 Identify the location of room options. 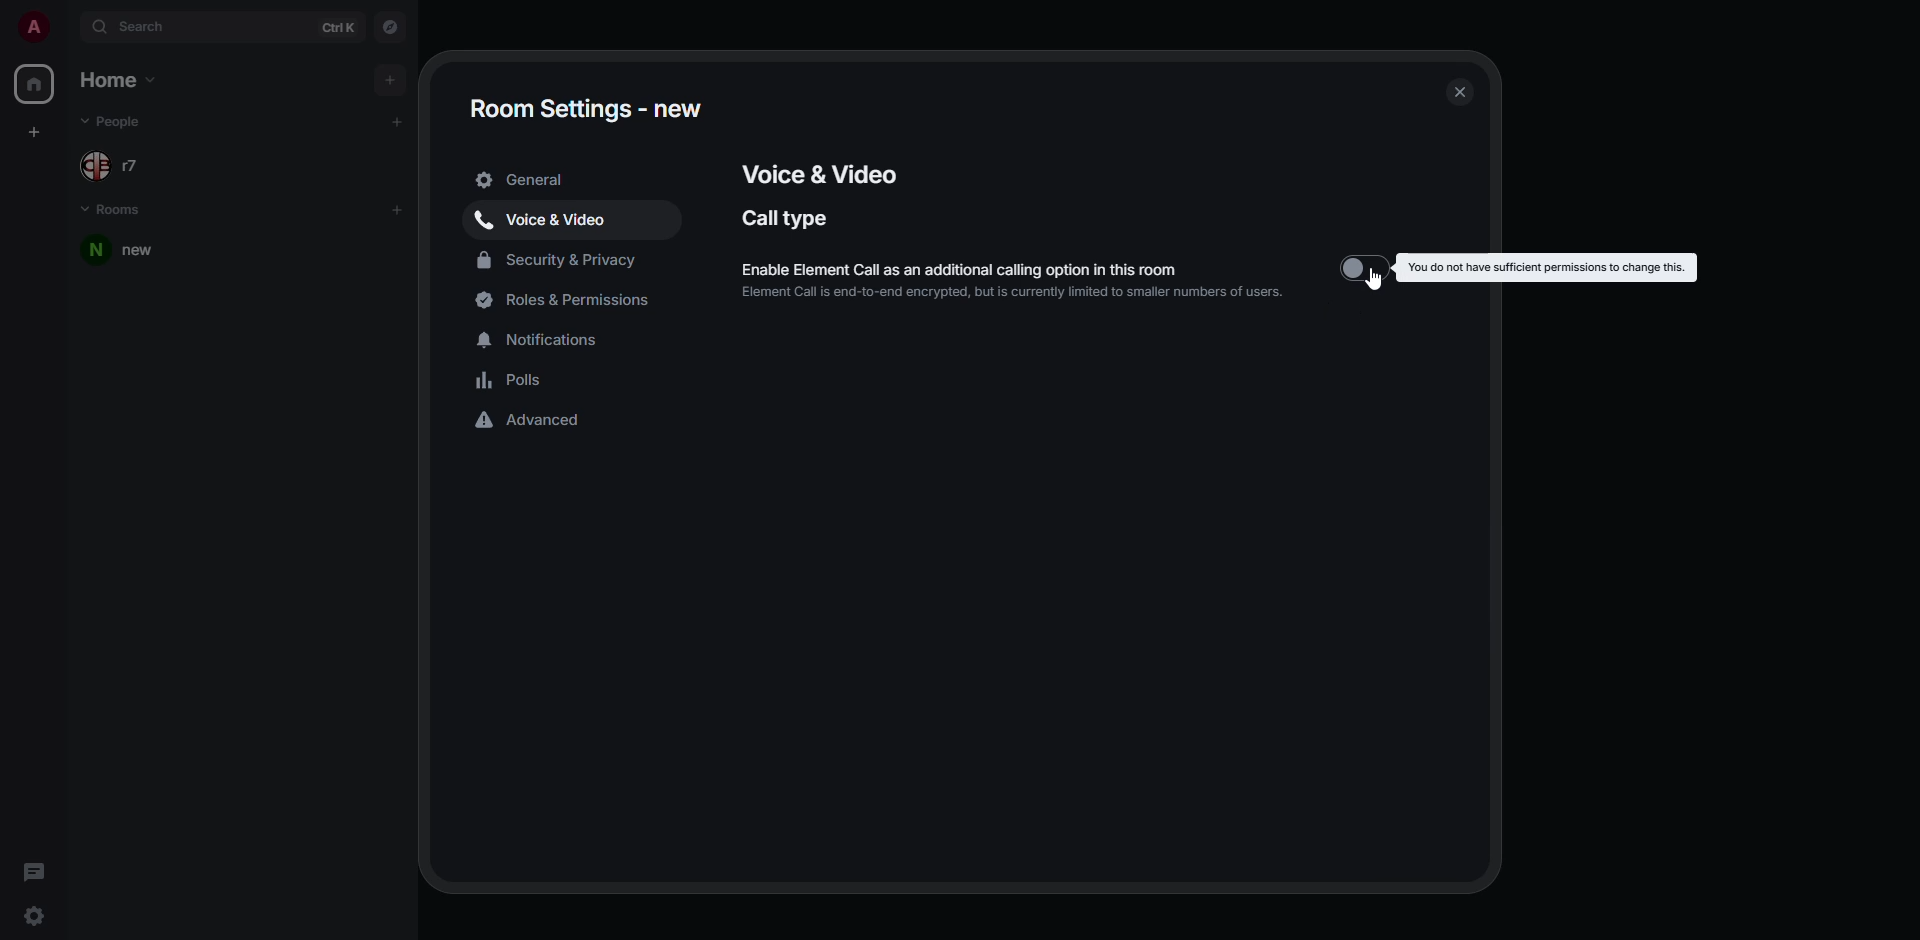
(372, 250).